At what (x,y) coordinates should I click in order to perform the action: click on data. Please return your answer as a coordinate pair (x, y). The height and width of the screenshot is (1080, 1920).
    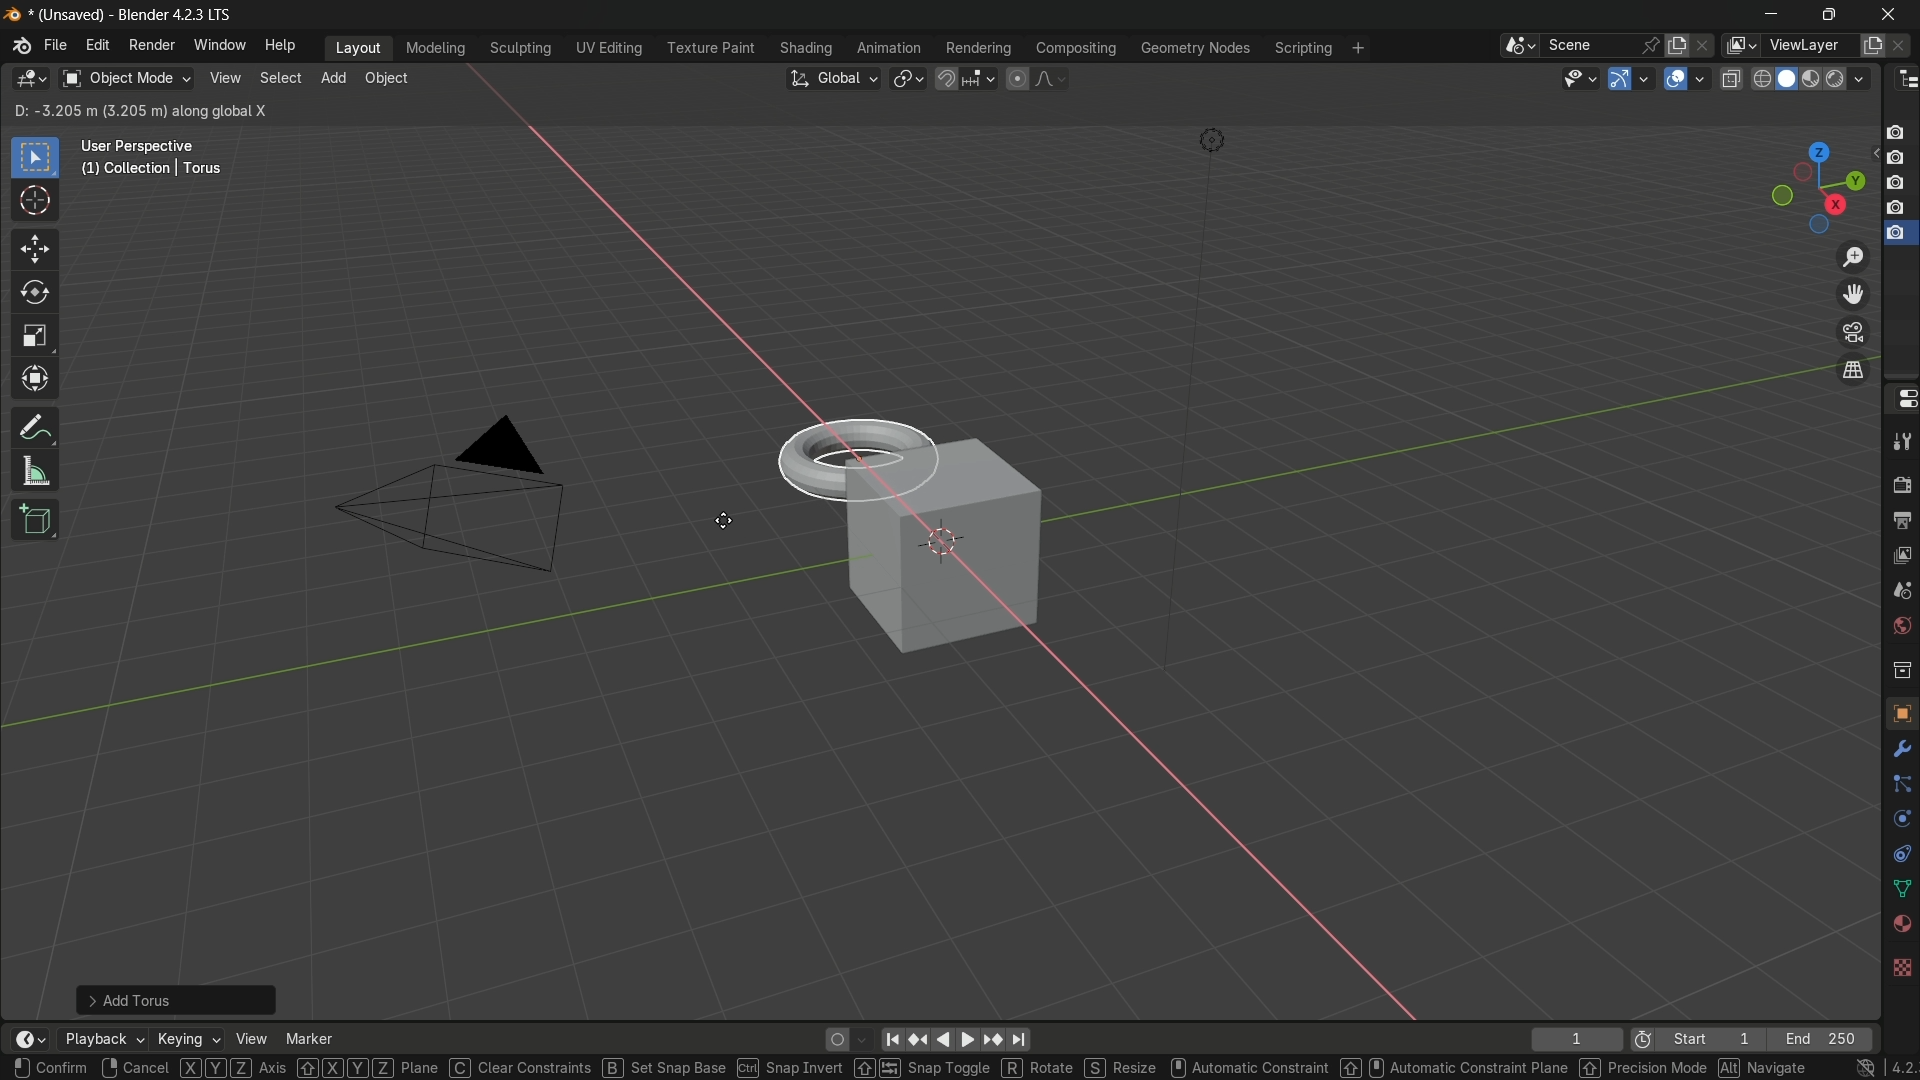
    Looking at the image, I should click on (1898, 890).